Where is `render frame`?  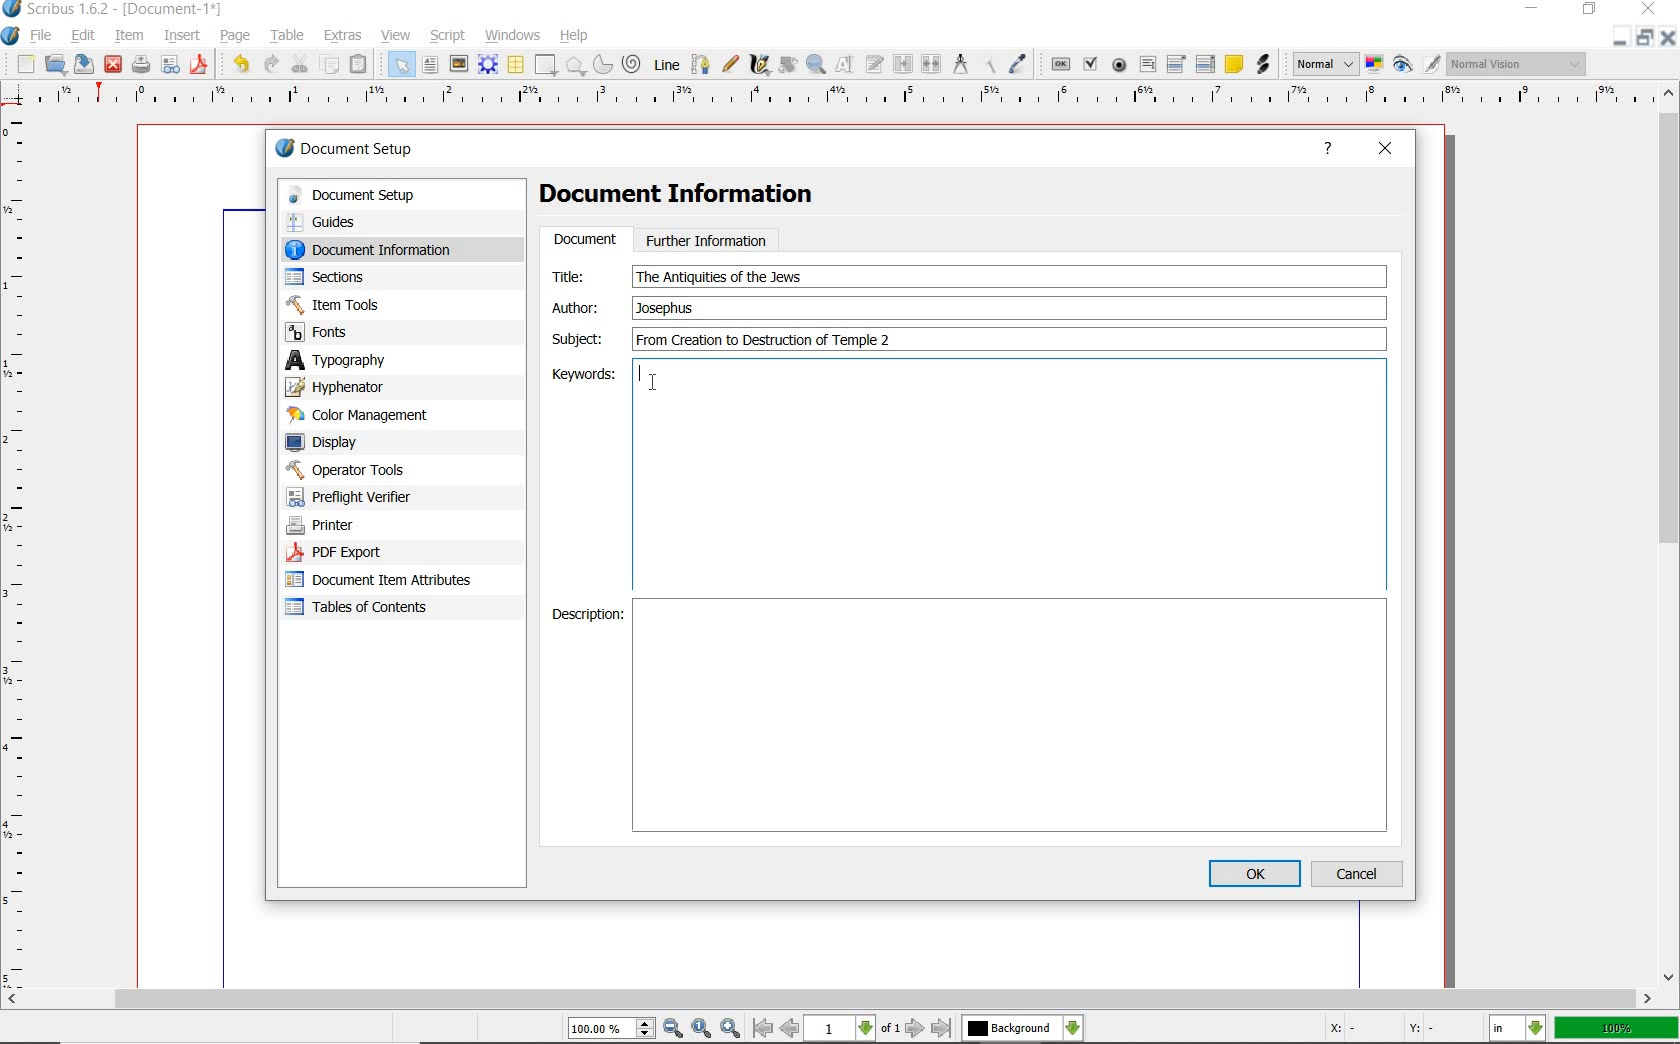
render frame is located at coordinates (488, 65).